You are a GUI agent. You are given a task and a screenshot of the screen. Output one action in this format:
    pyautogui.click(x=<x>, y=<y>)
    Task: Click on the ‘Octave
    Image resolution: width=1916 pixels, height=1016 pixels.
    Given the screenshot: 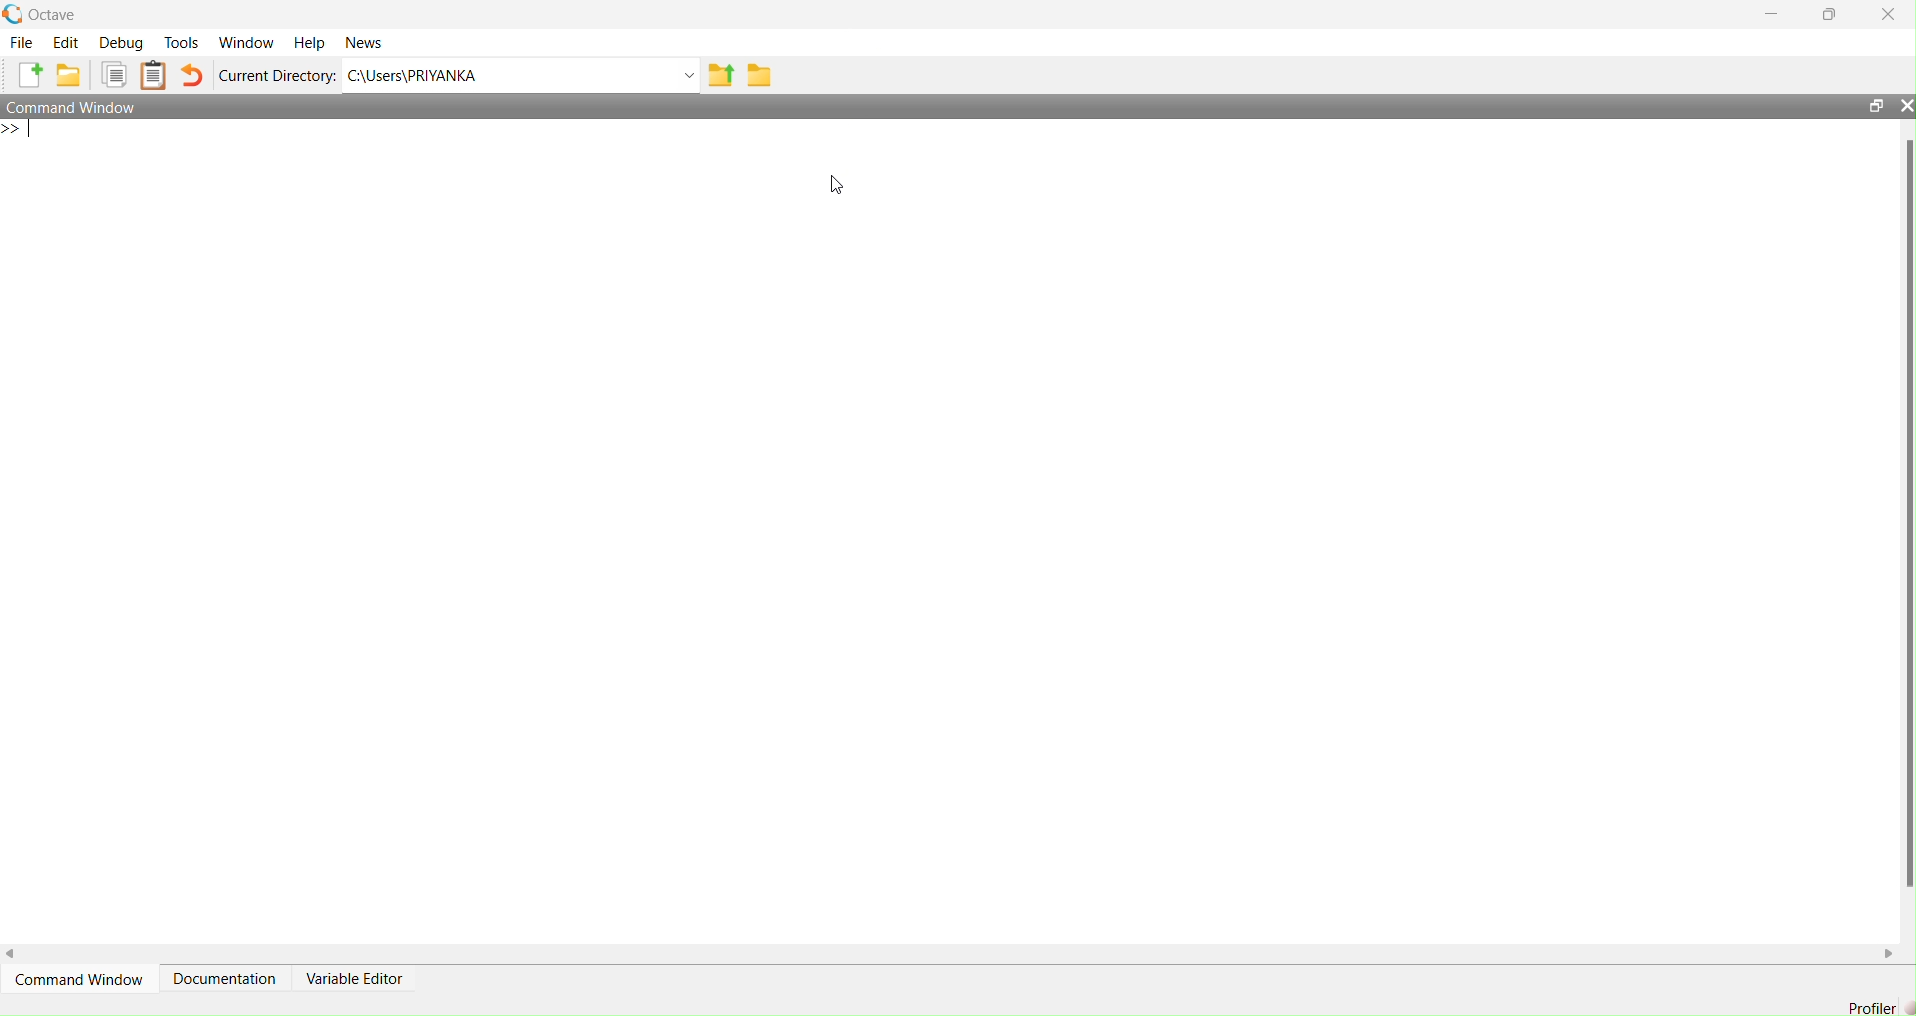 What is the action you would take?
    pyautogui.click(x=47, y=12)
    